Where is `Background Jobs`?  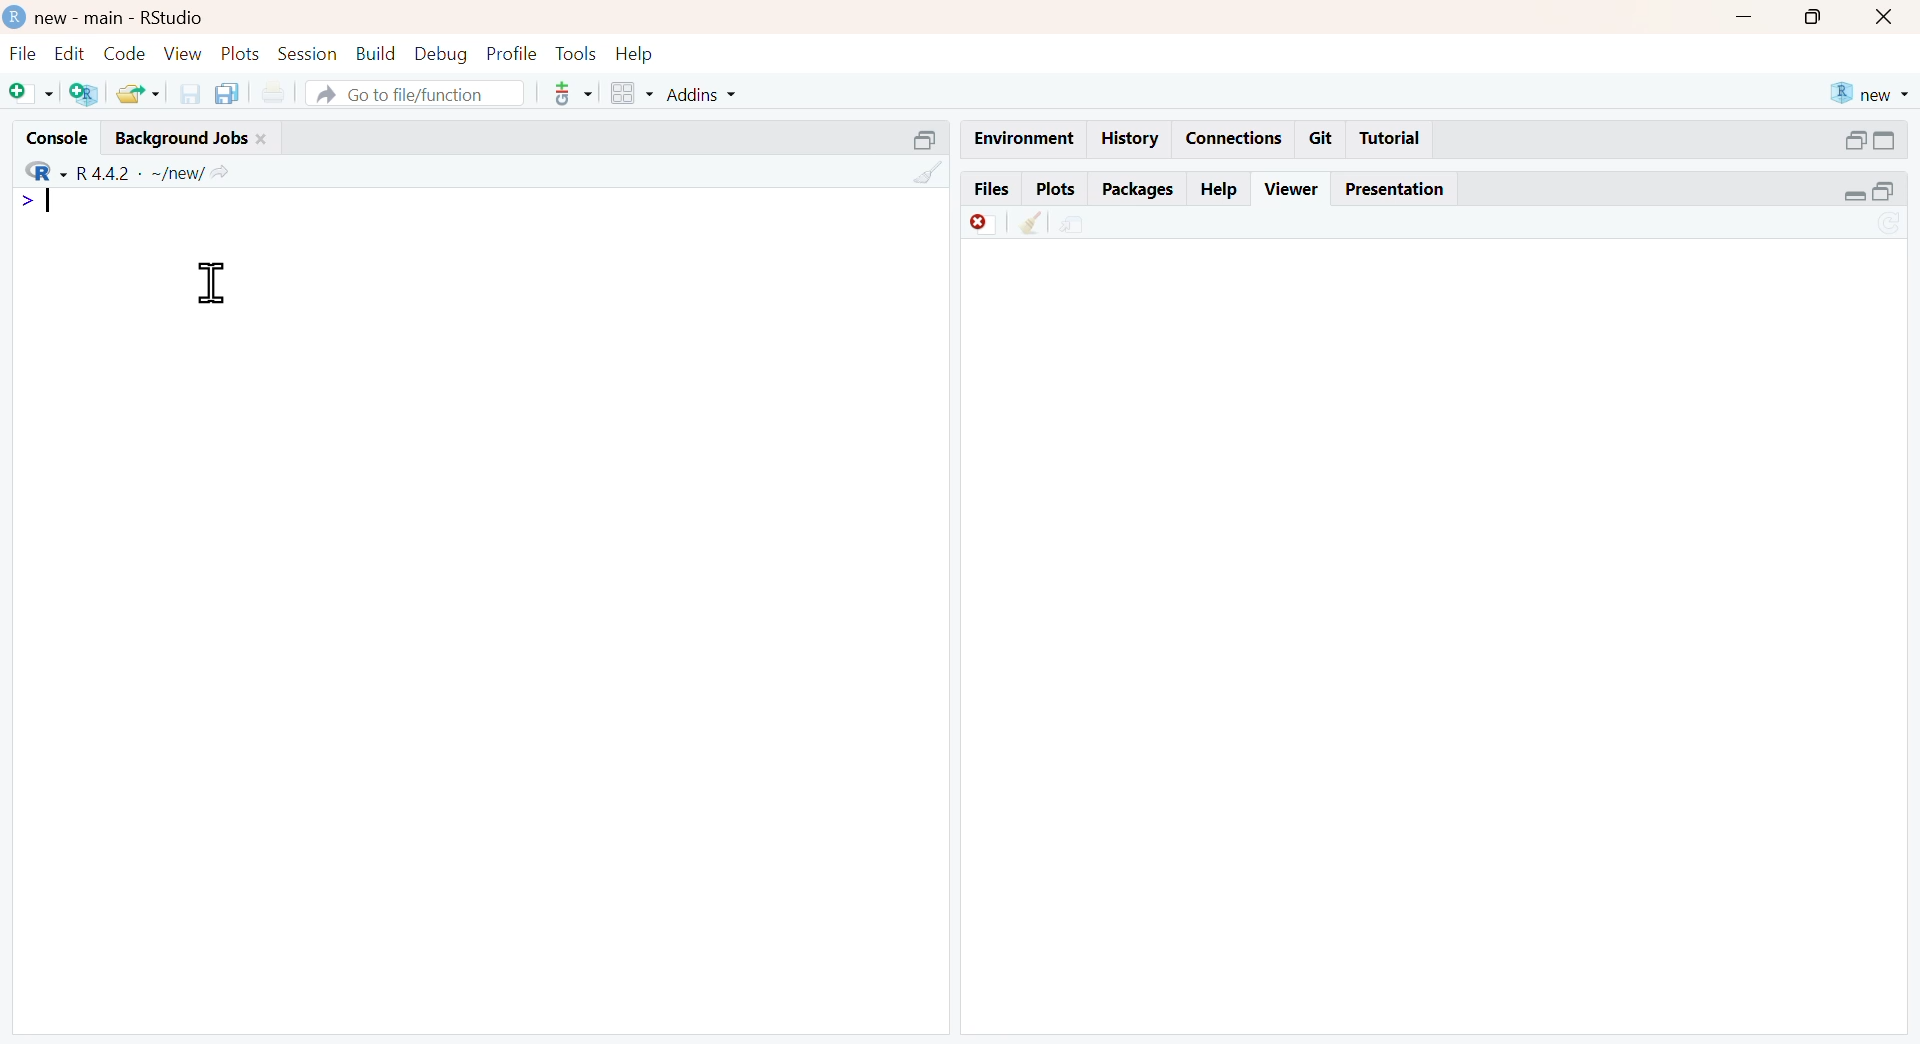 Background Jobs is located at coordinates (194, 139).